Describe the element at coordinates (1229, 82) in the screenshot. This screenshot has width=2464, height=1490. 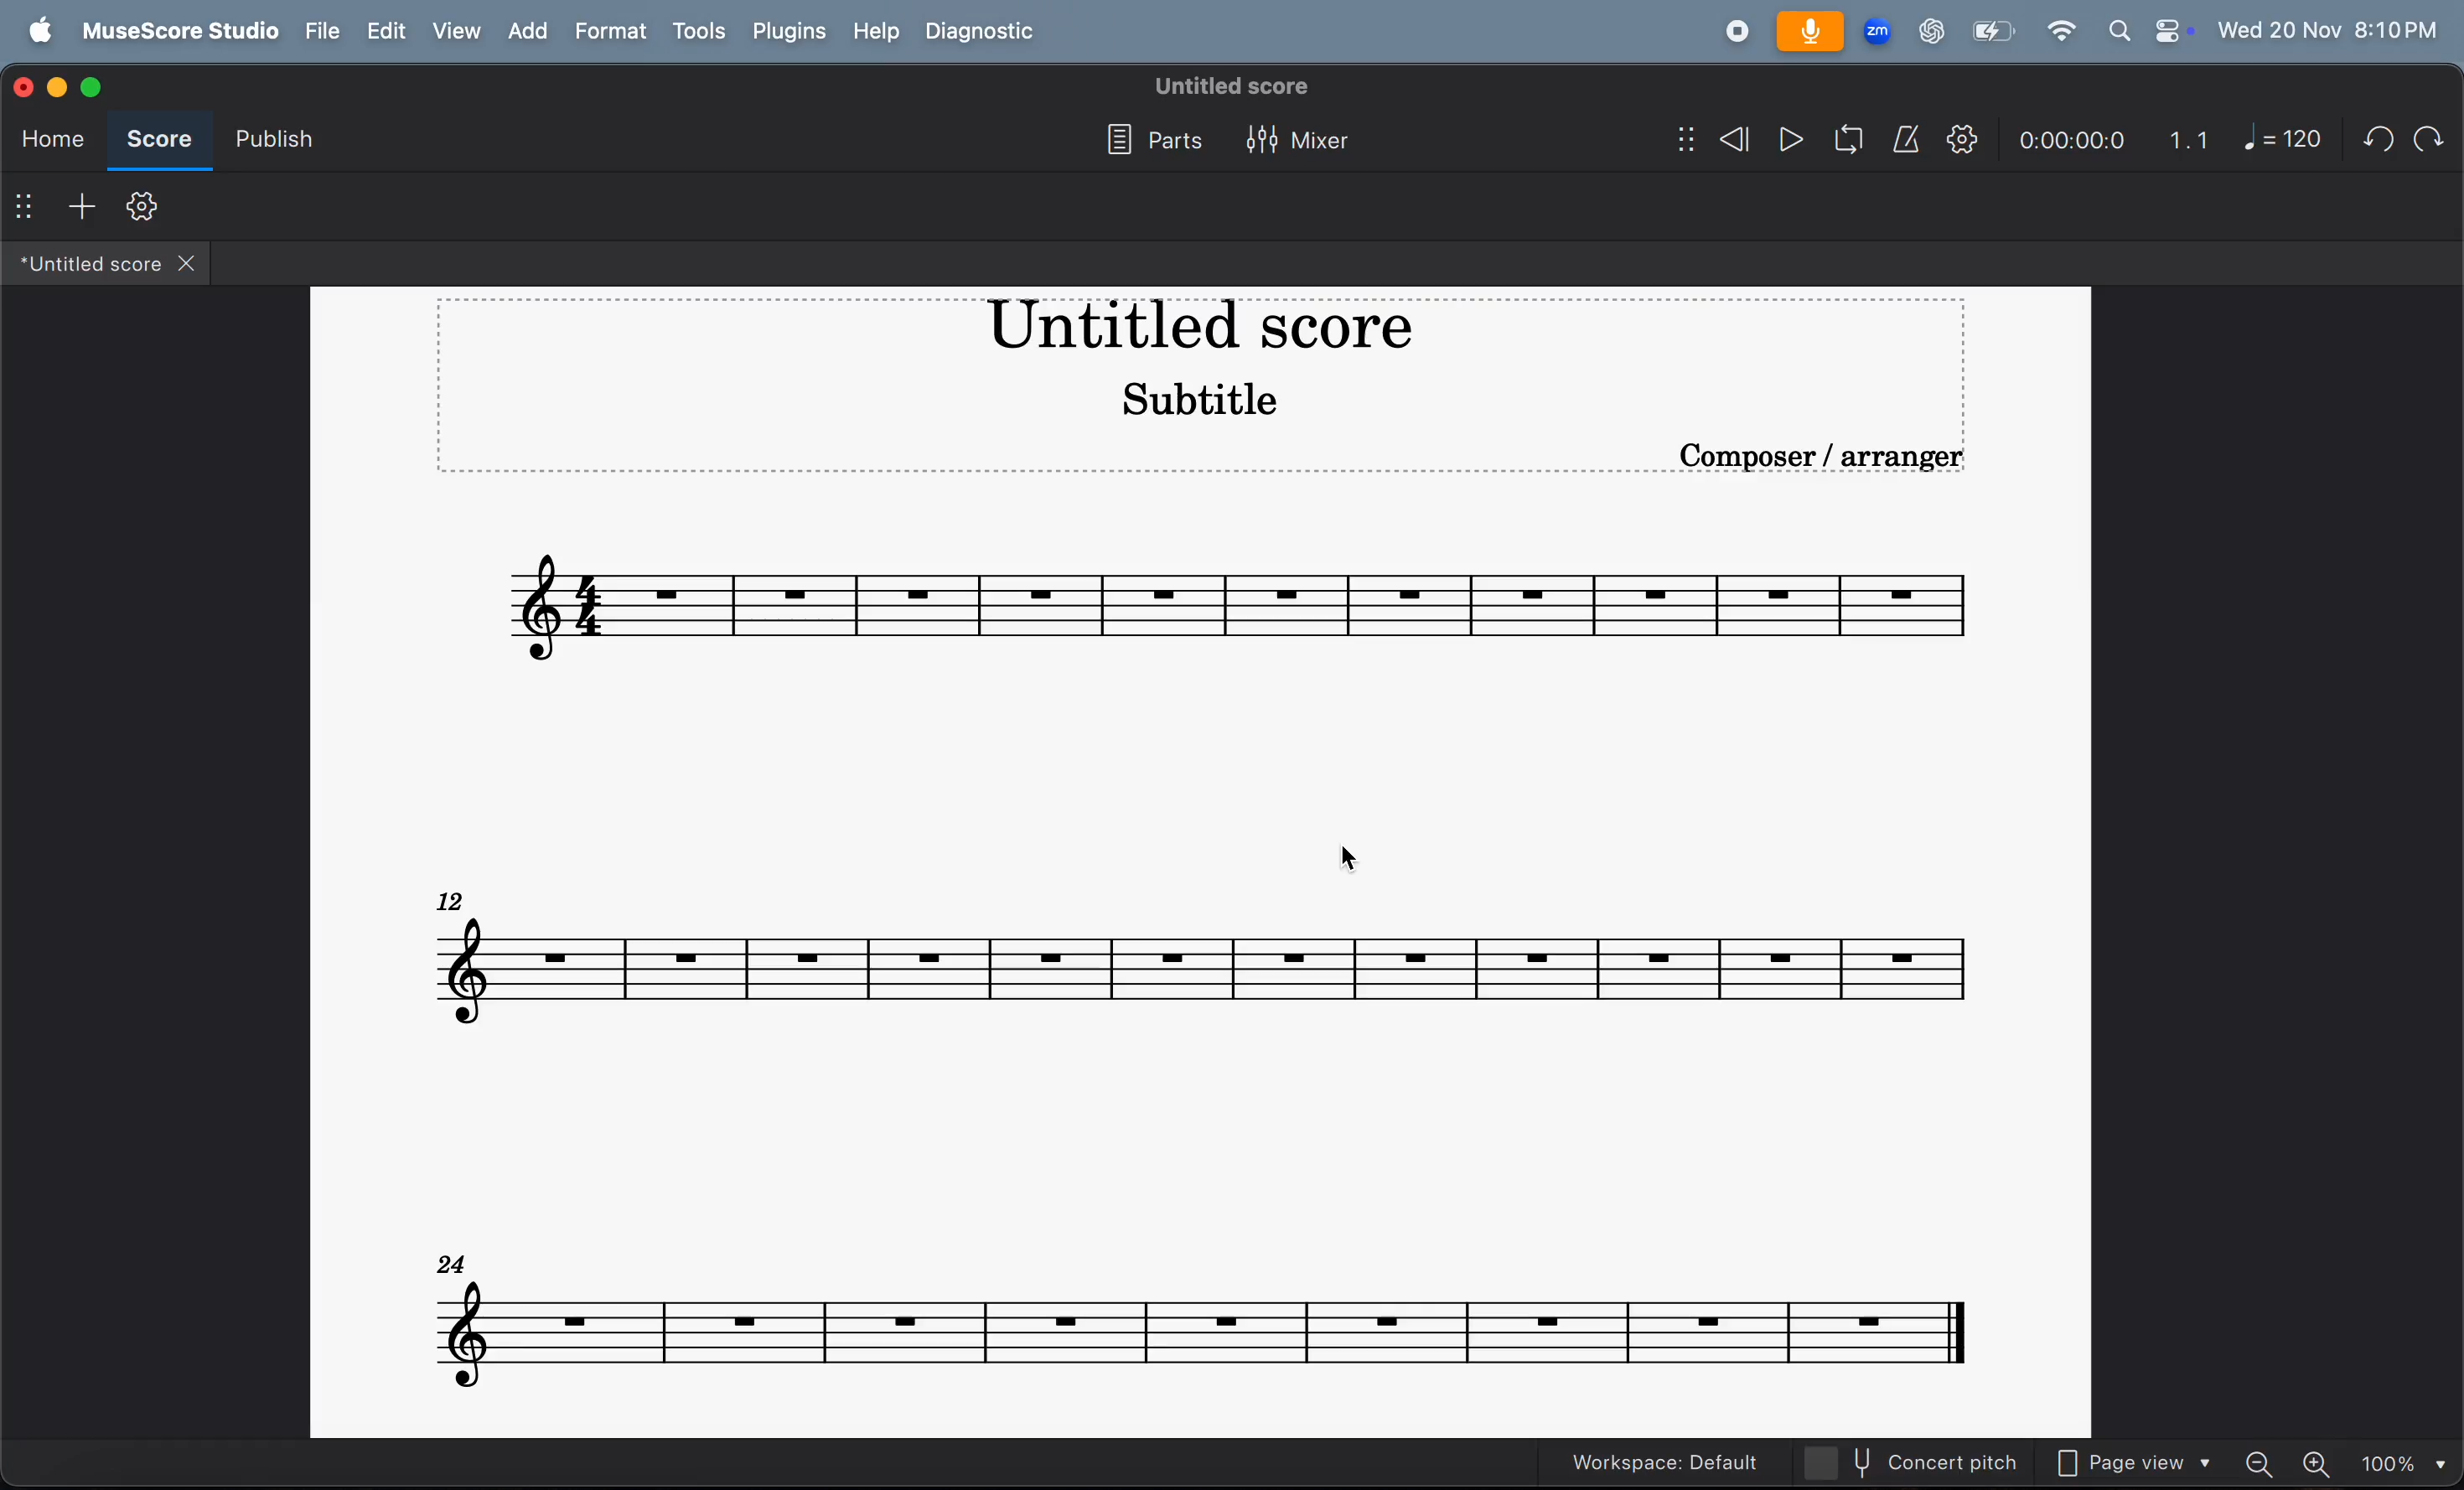
I see `untitled score` at that location.